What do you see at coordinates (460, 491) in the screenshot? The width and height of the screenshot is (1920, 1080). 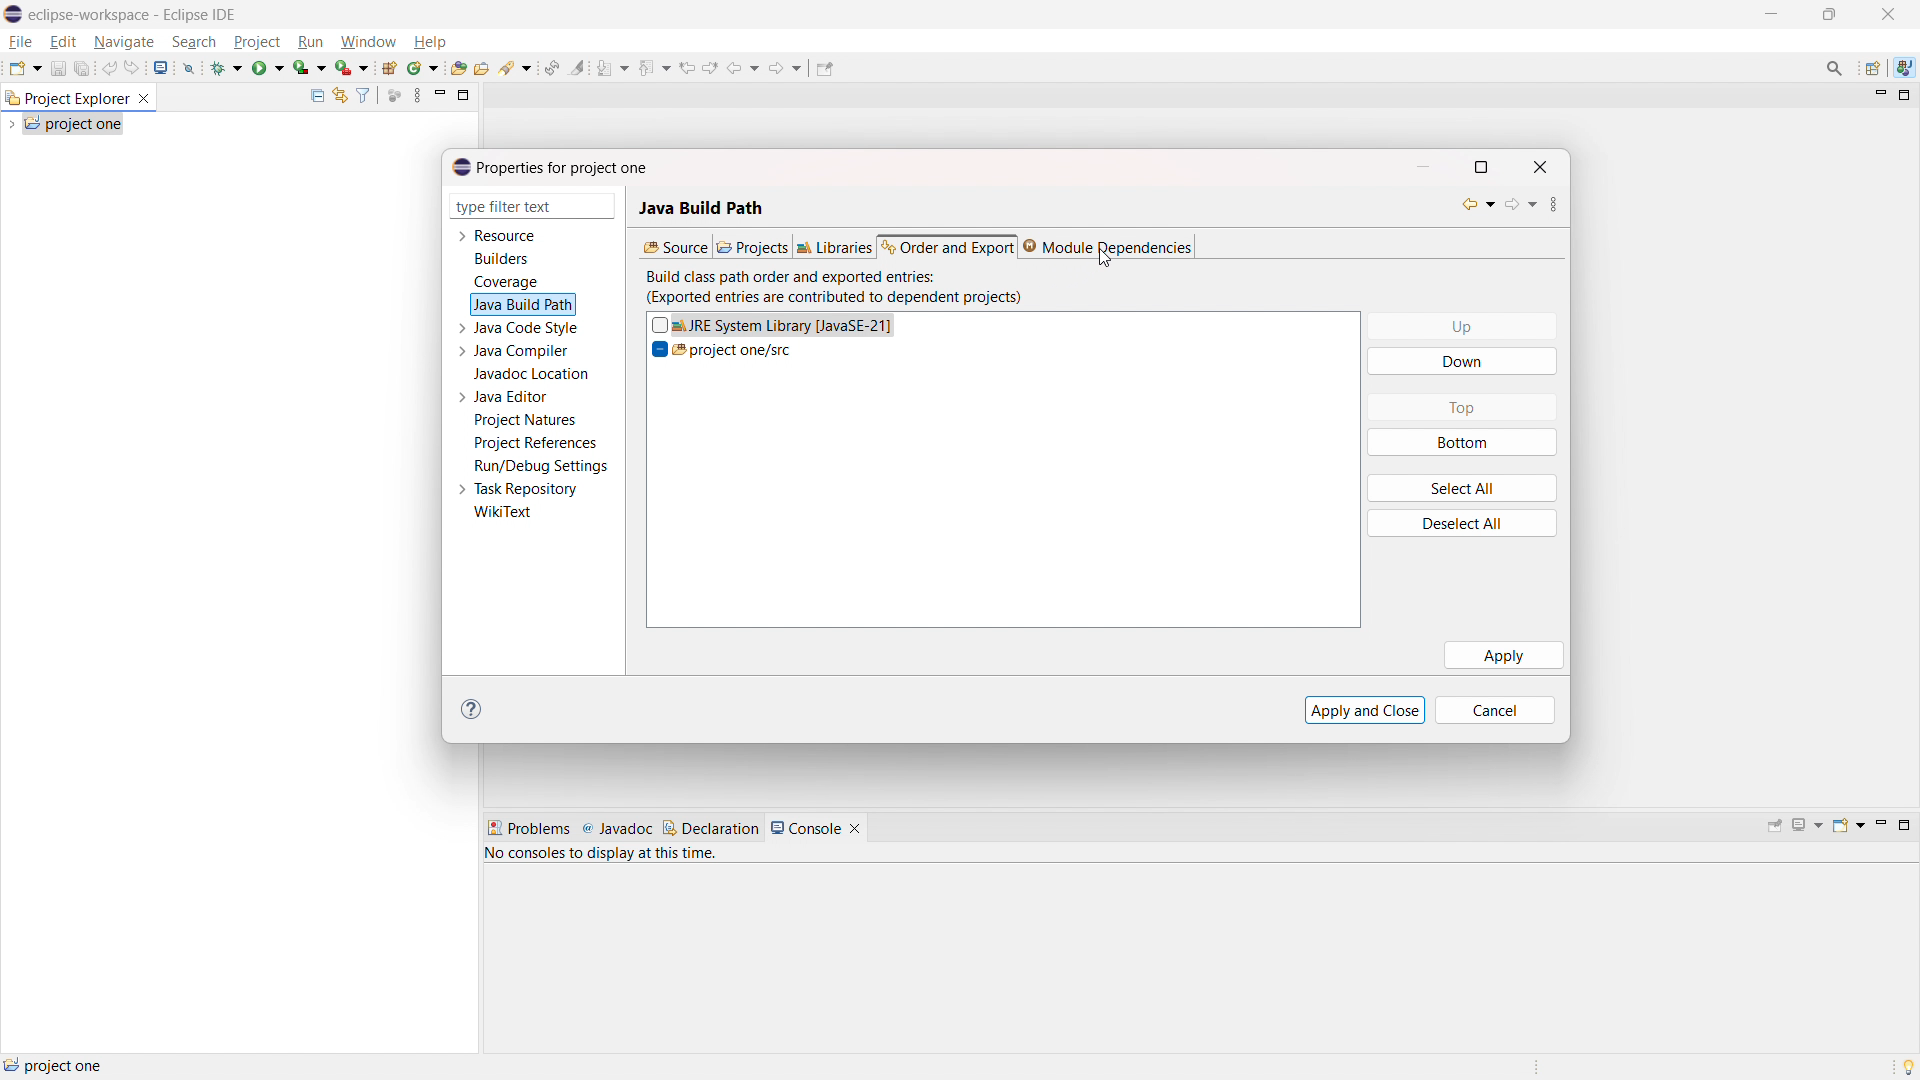 I see `expand task repository` at bounding box center [460, 491].